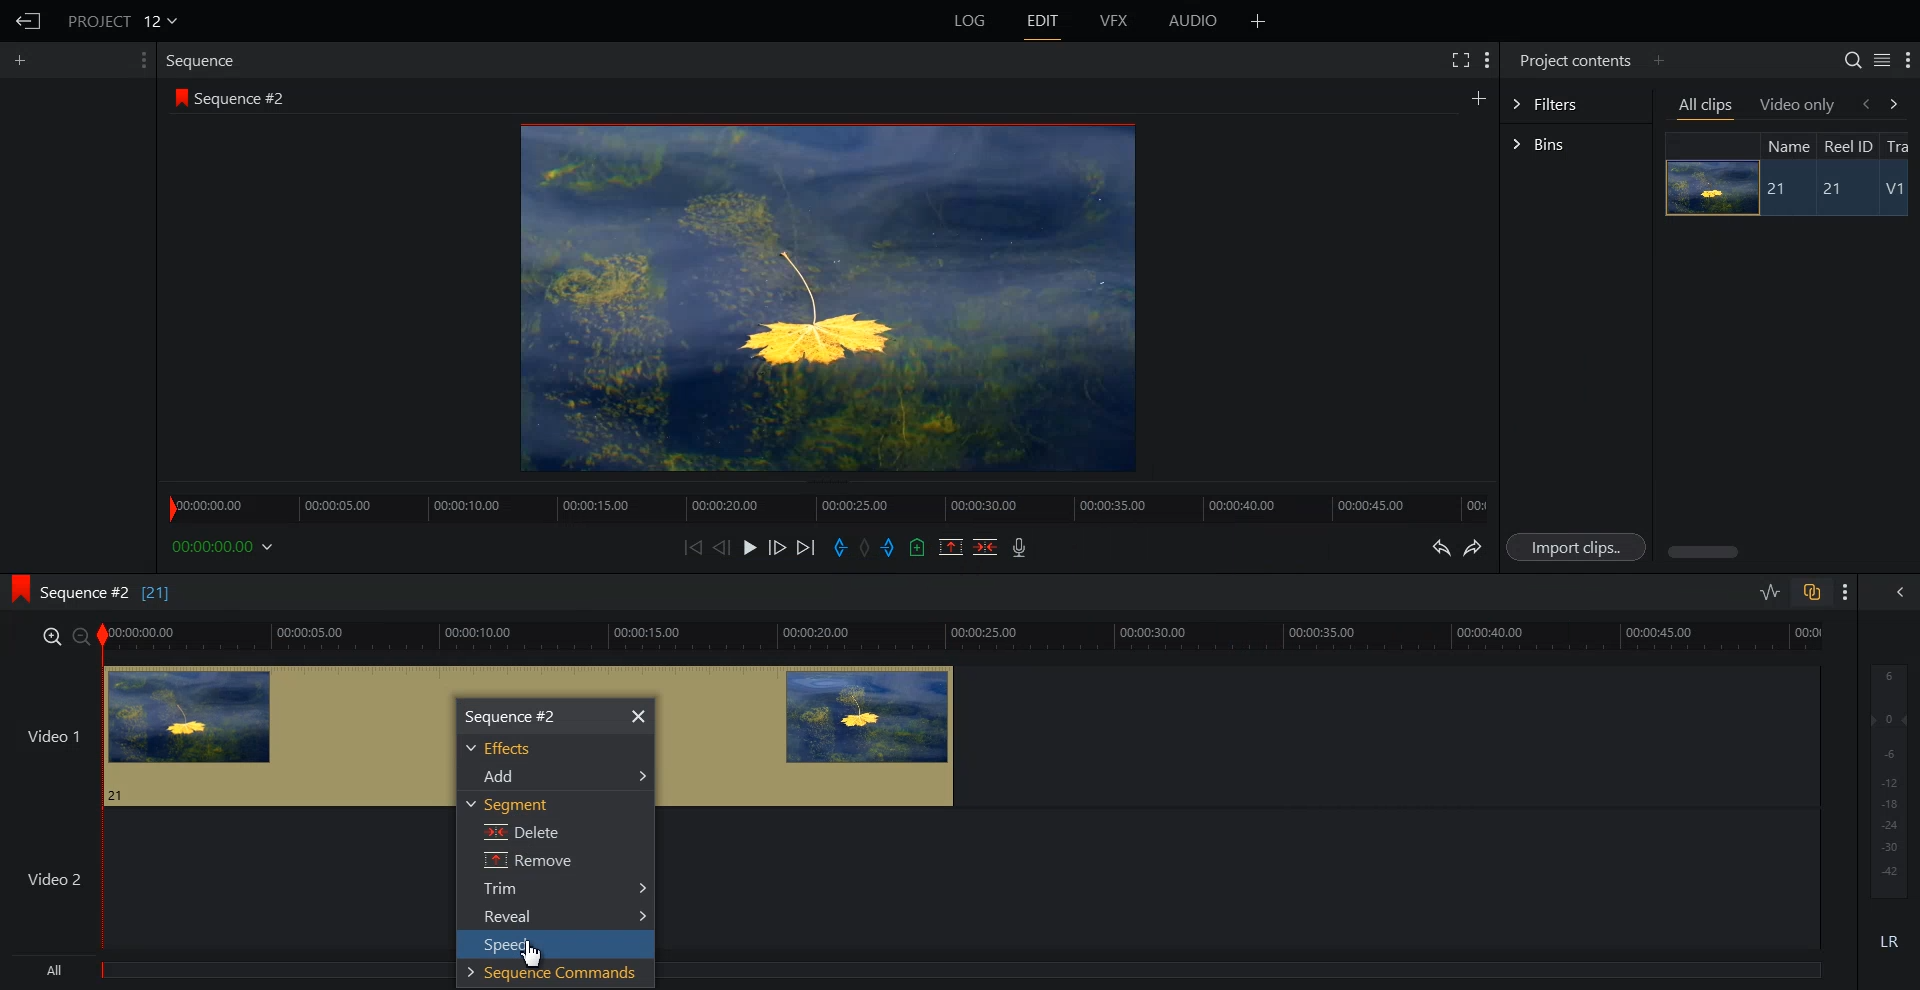 This screenshot has height=990, width=1920. What do you see at coordinates (1847, 146) in the screenshot?
I see `Reel ID` at bounding box center [1847, 146].